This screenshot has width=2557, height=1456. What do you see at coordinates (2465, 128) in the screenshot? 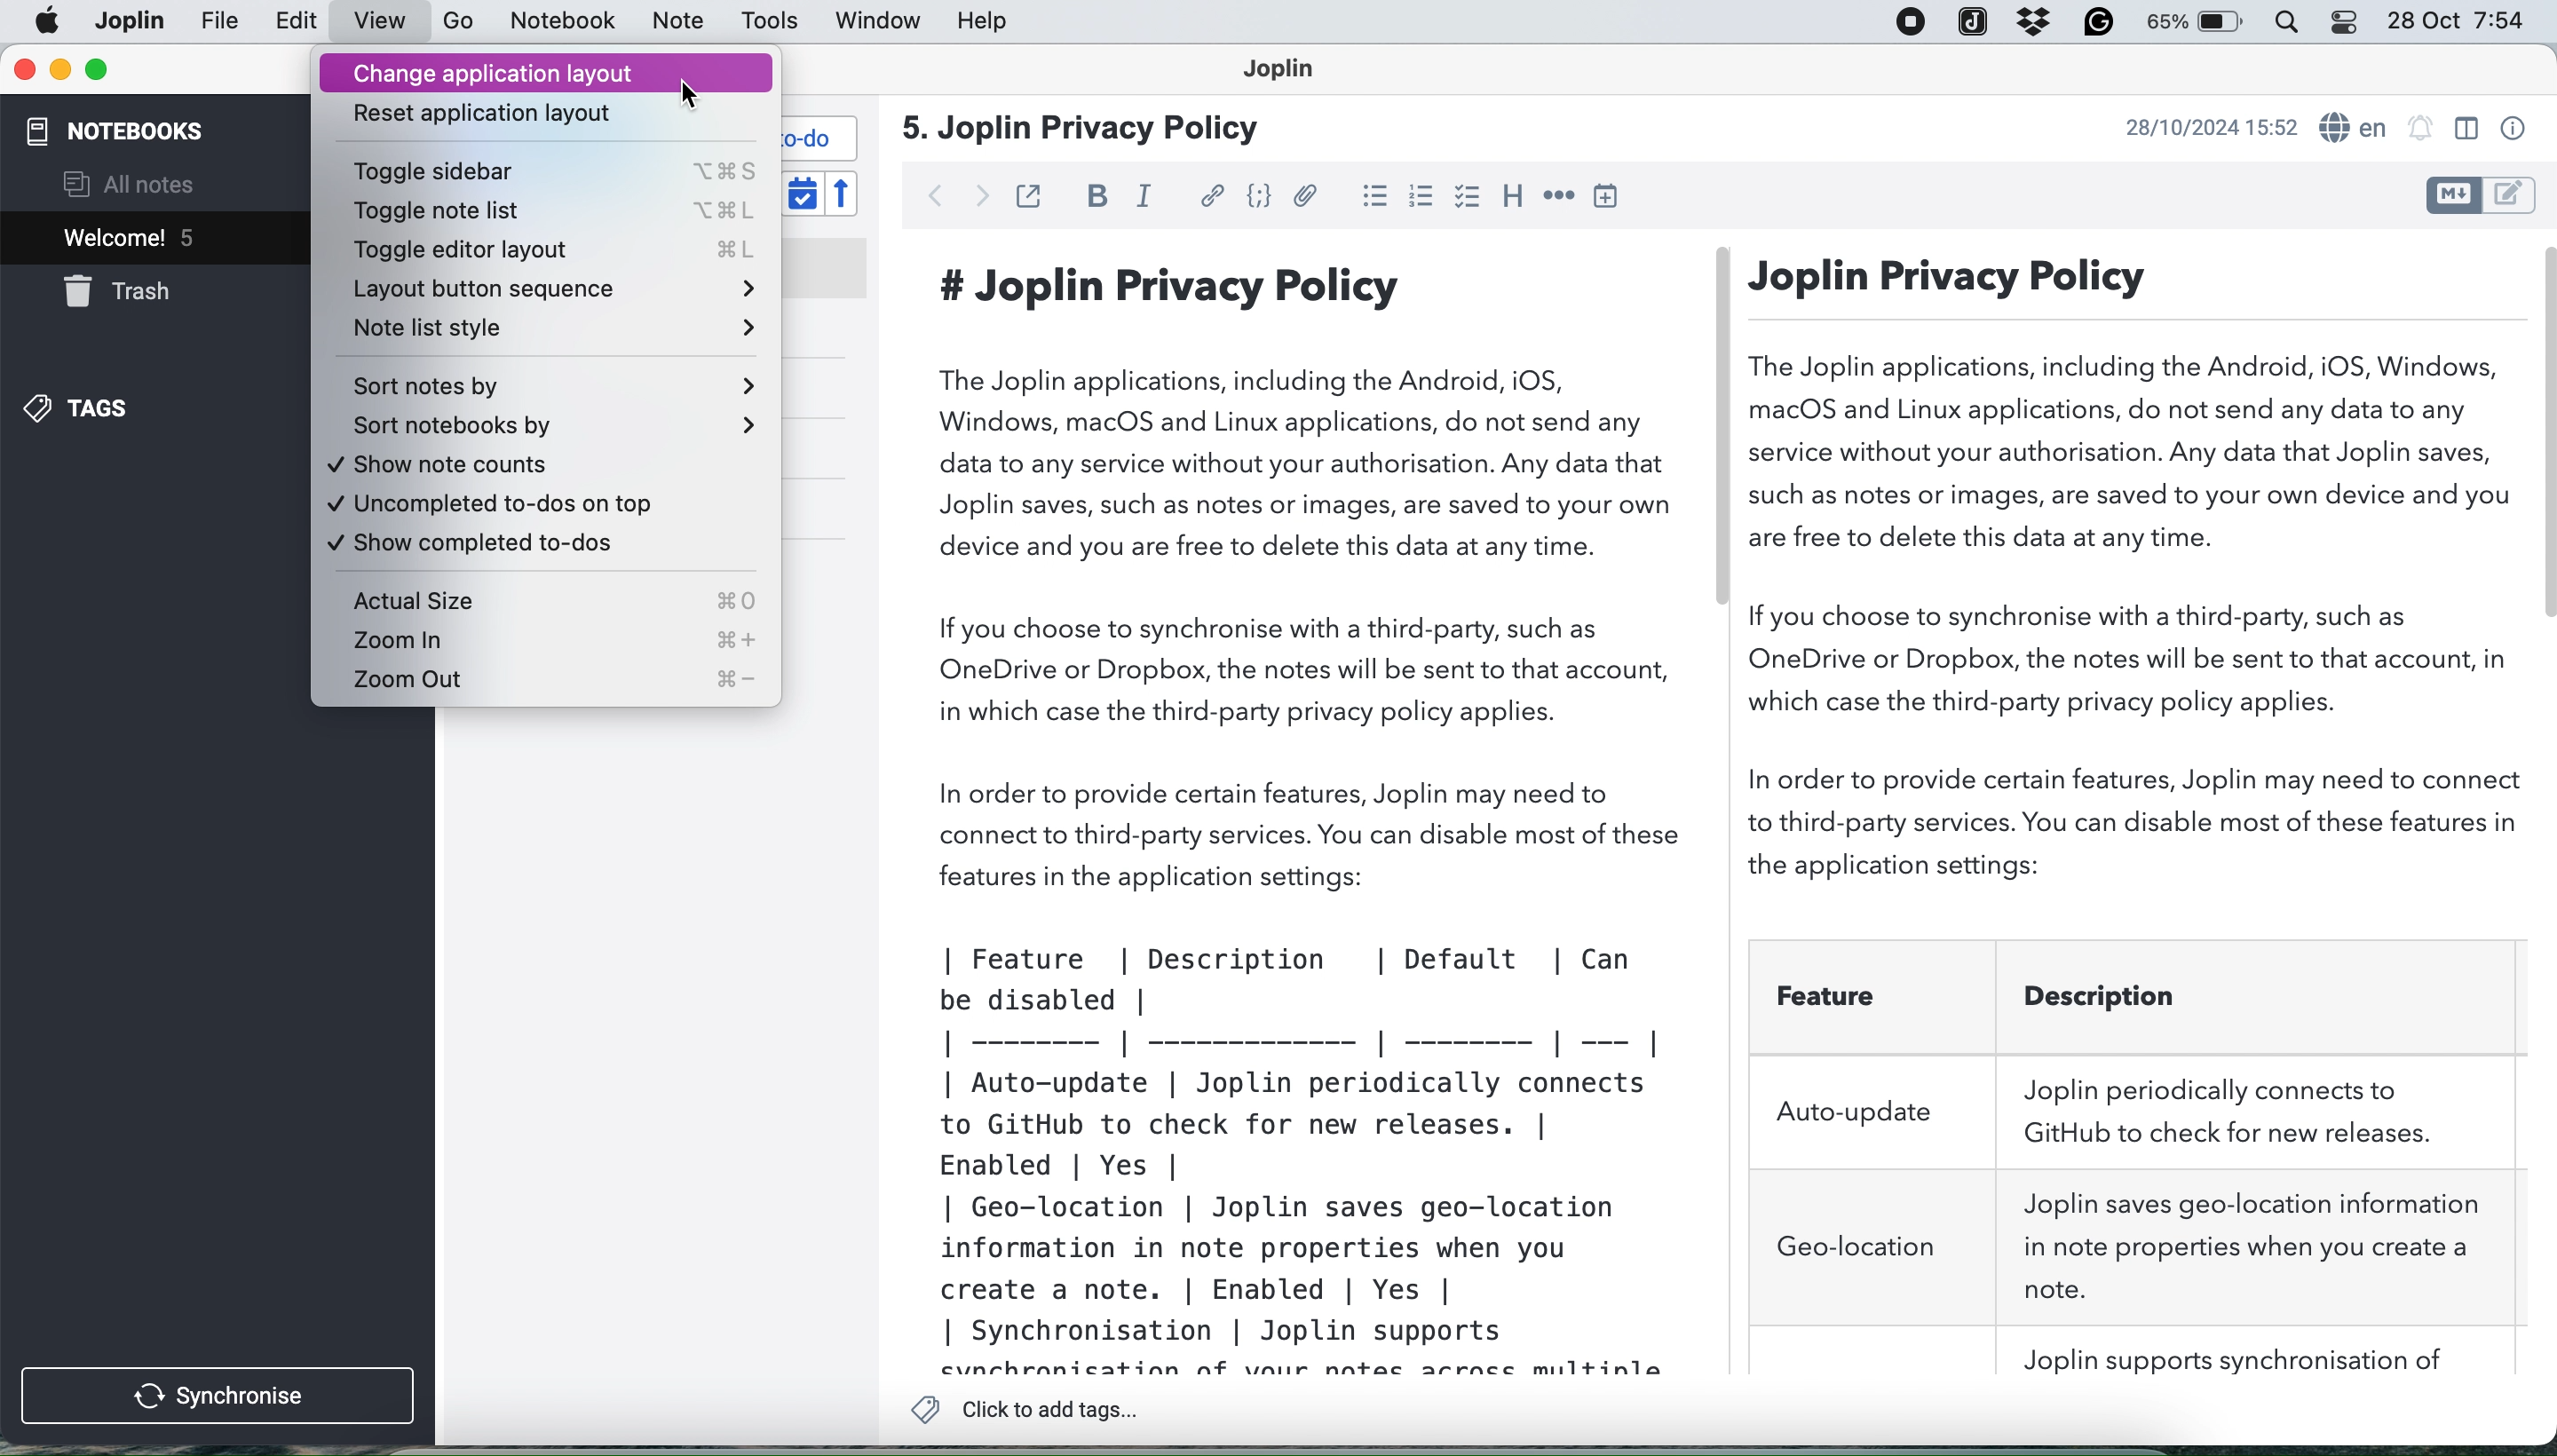
I see `toggle editor layout` at bounding box center [2465, 128].